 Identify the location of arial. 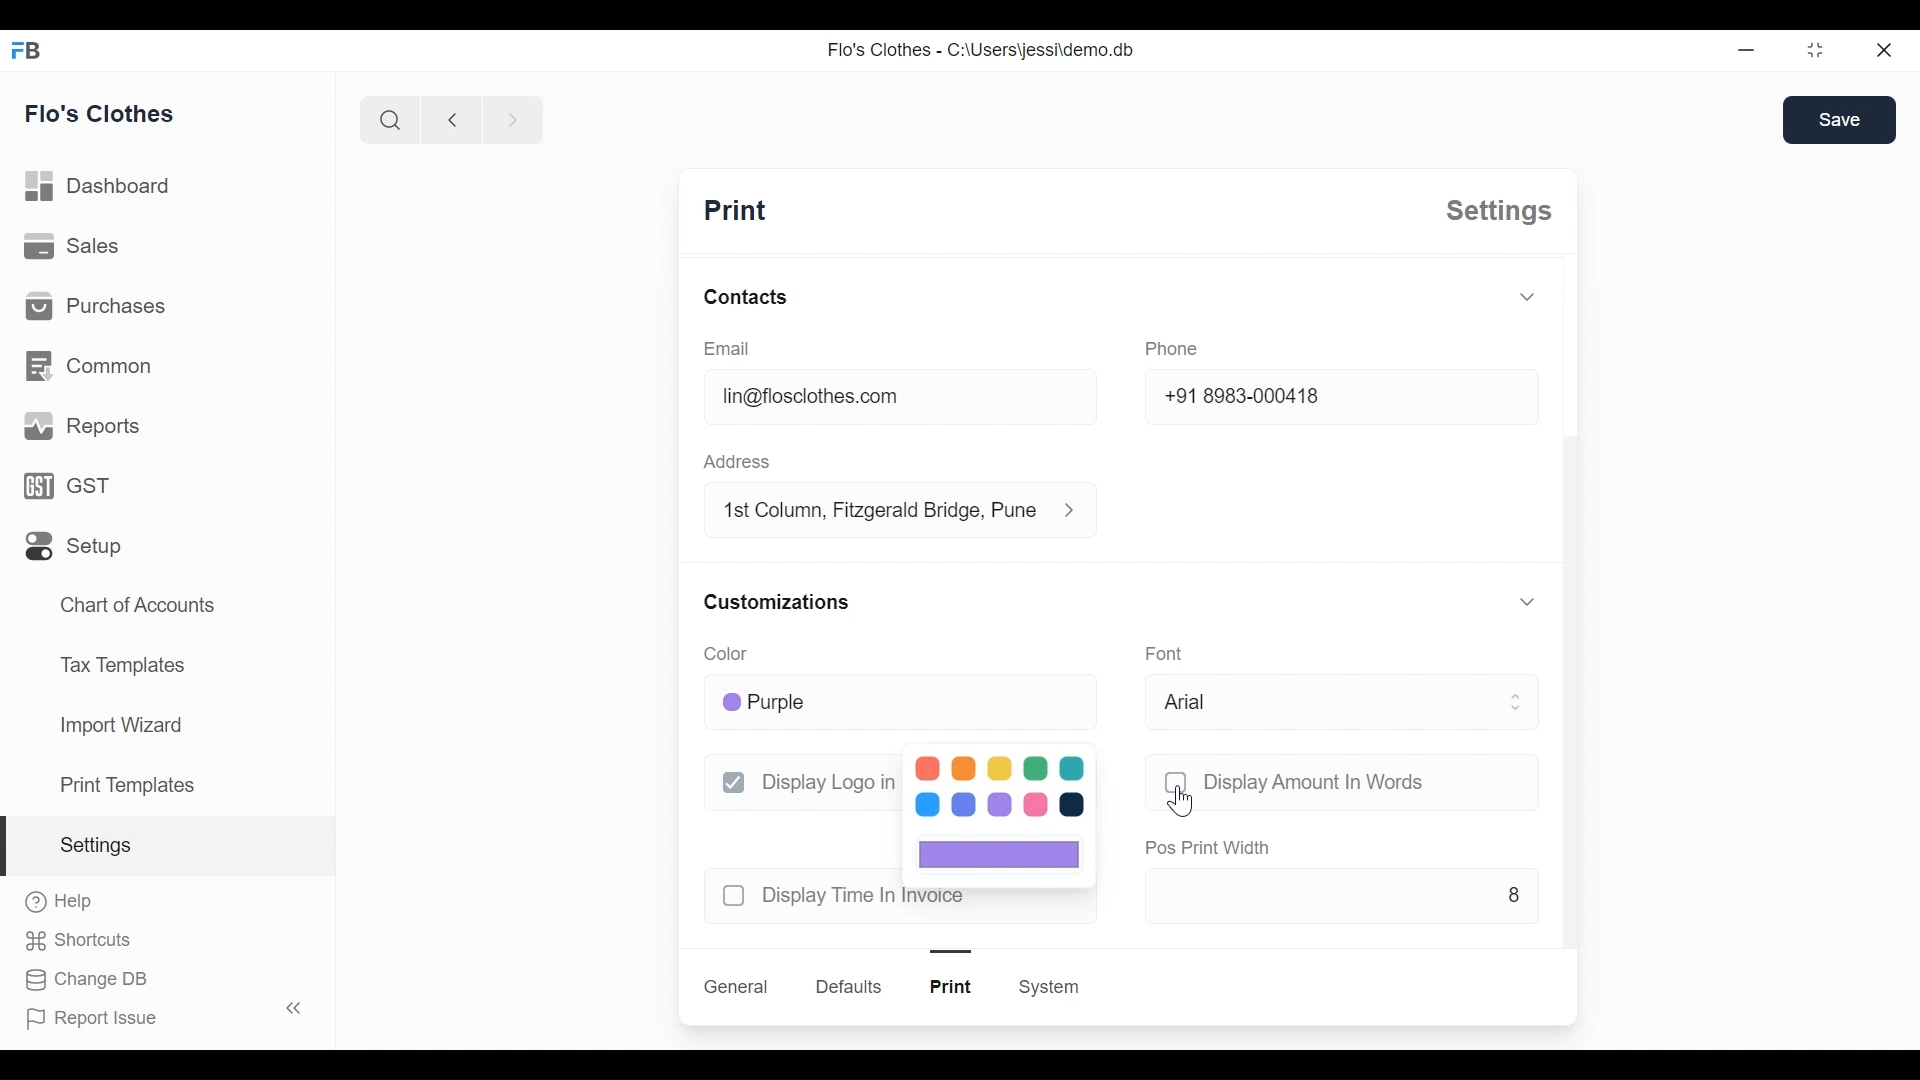
(1342, 702).